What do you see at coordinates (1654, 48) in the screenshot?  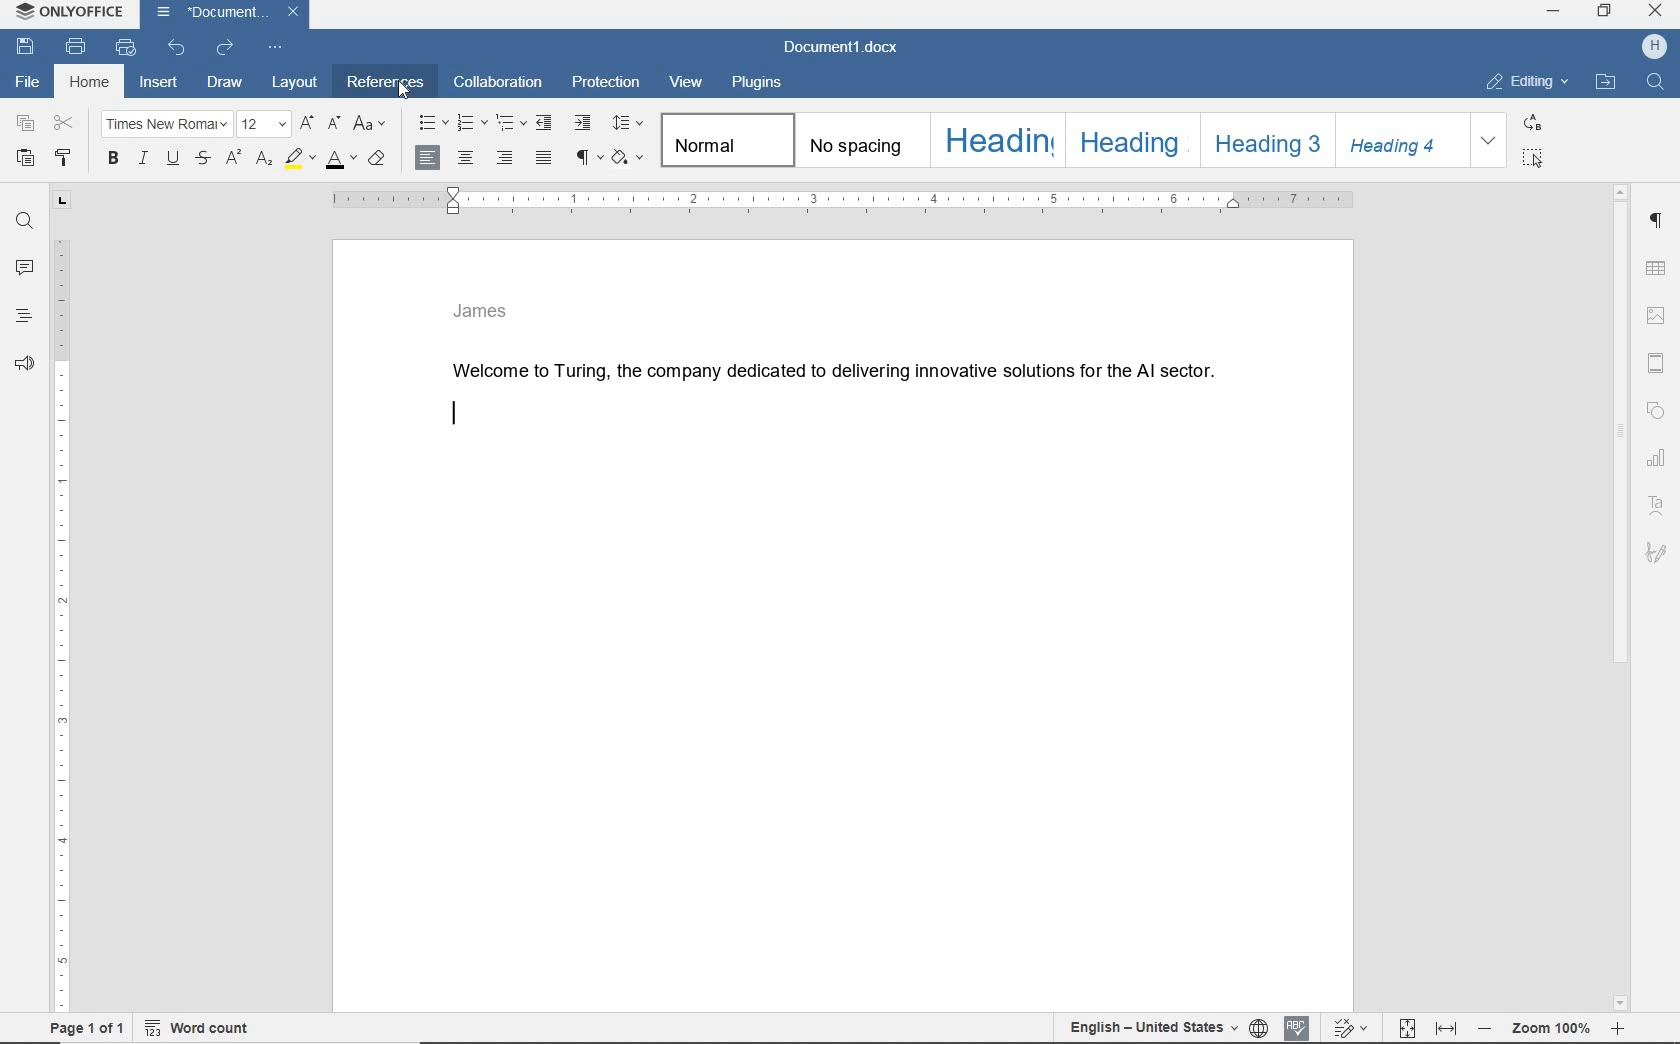 I see `username` at bounding box center [1654, 48].